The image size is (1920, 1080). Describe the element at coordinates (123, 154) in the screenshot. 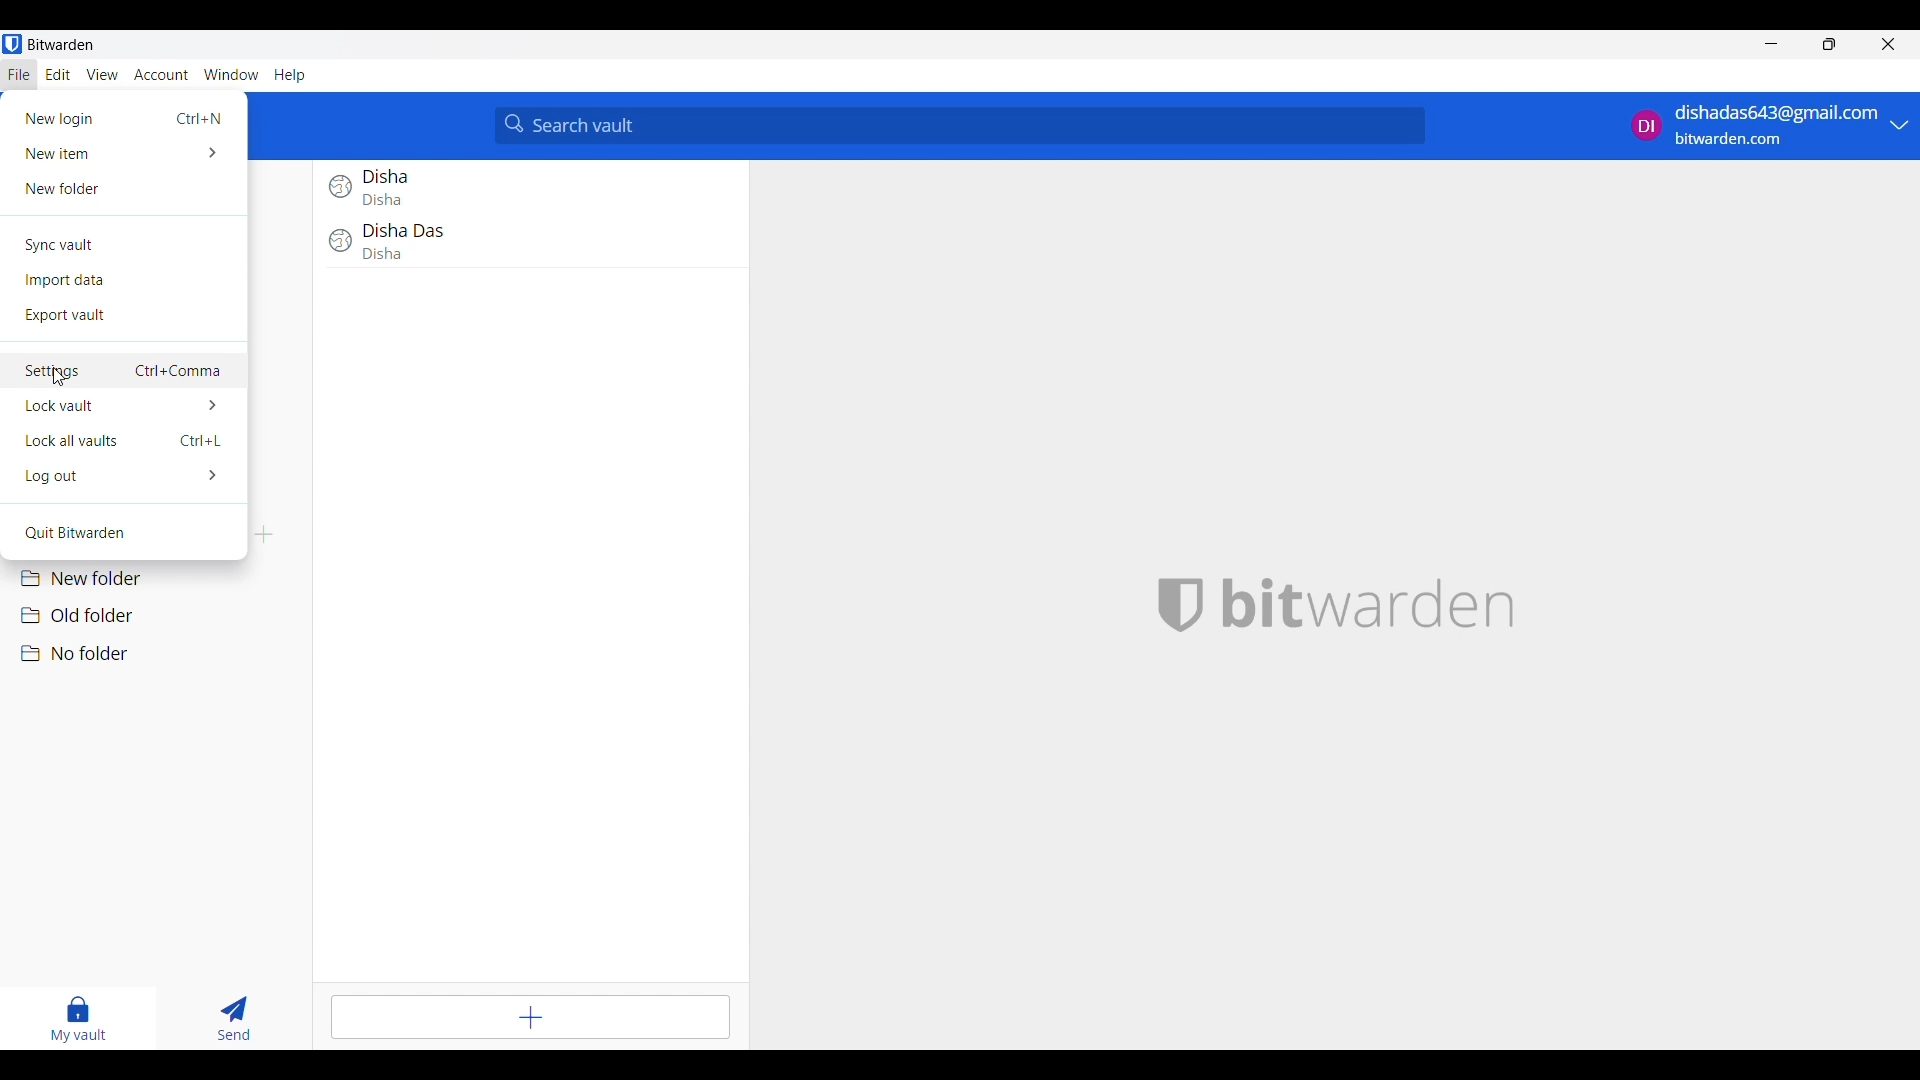

I see `New item` at that location.